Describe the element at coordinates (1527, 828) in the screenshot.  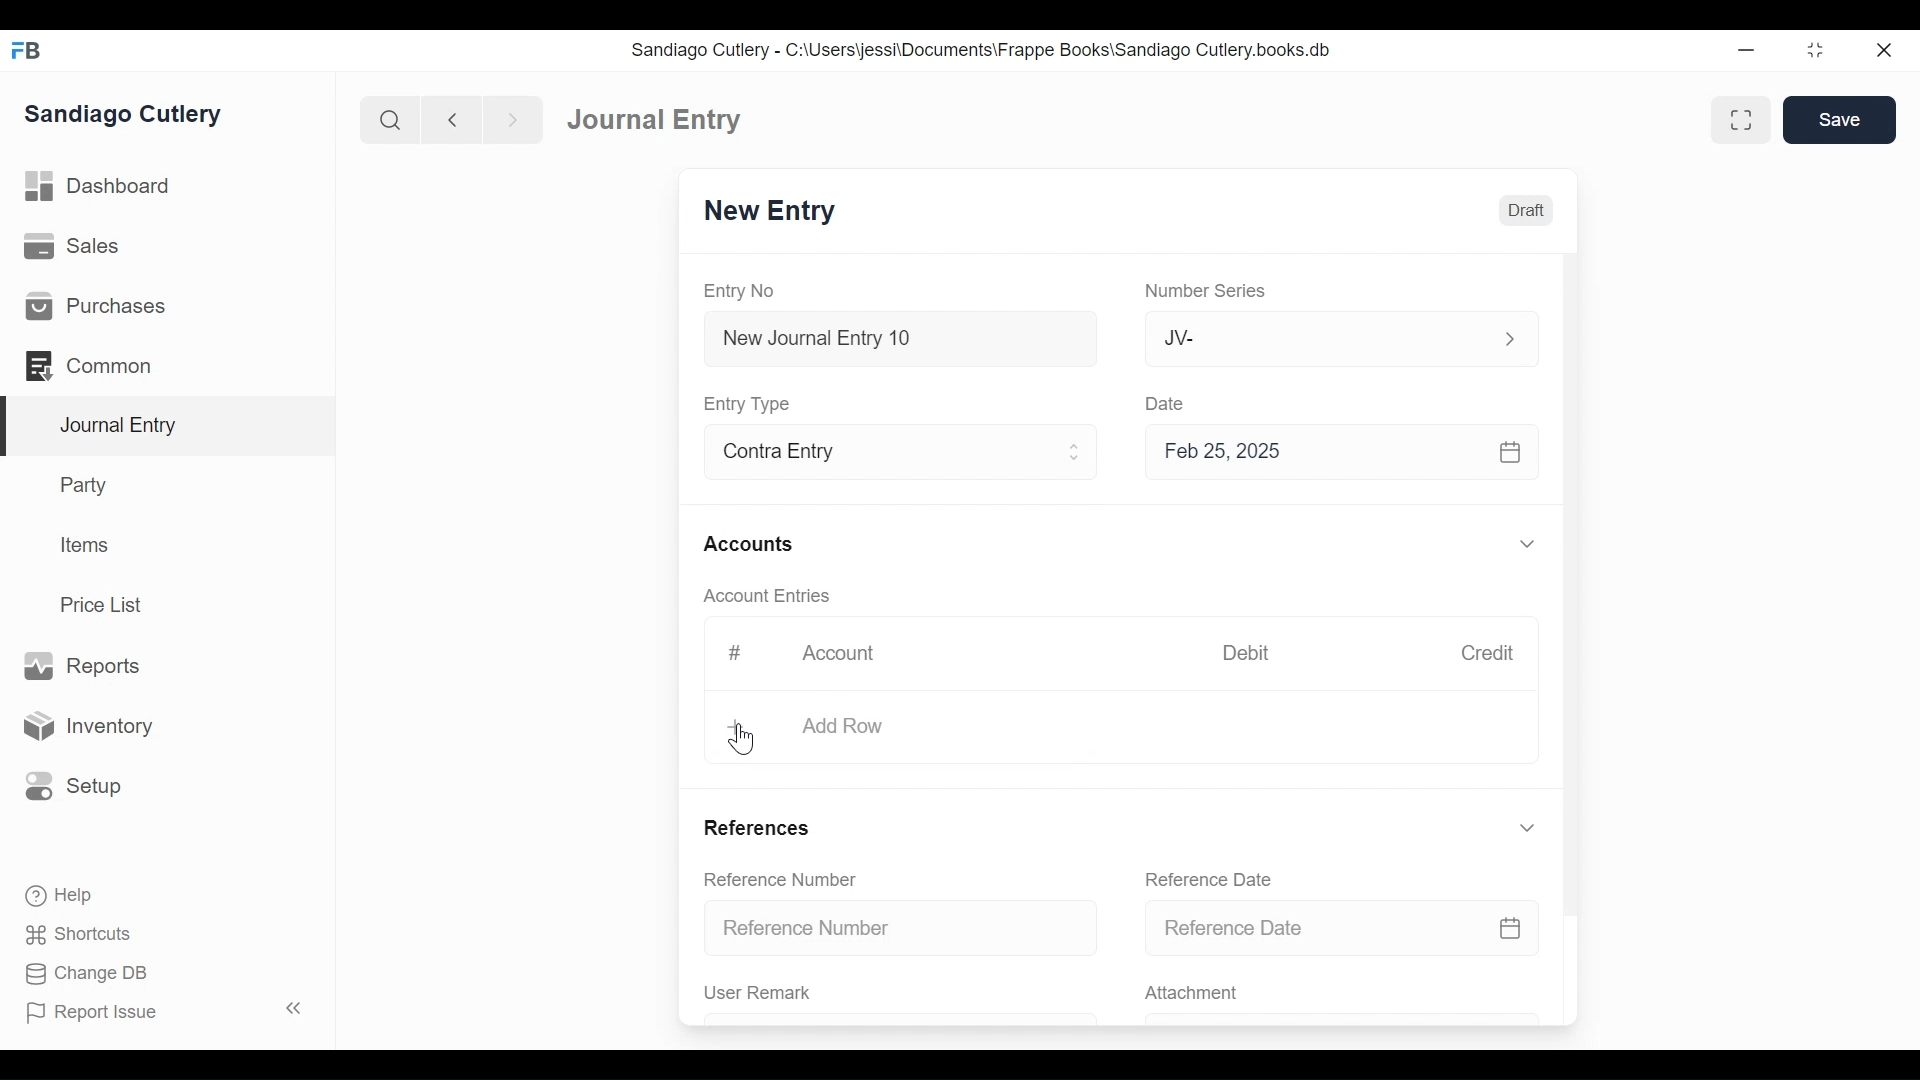
I see `Expand` at that location.